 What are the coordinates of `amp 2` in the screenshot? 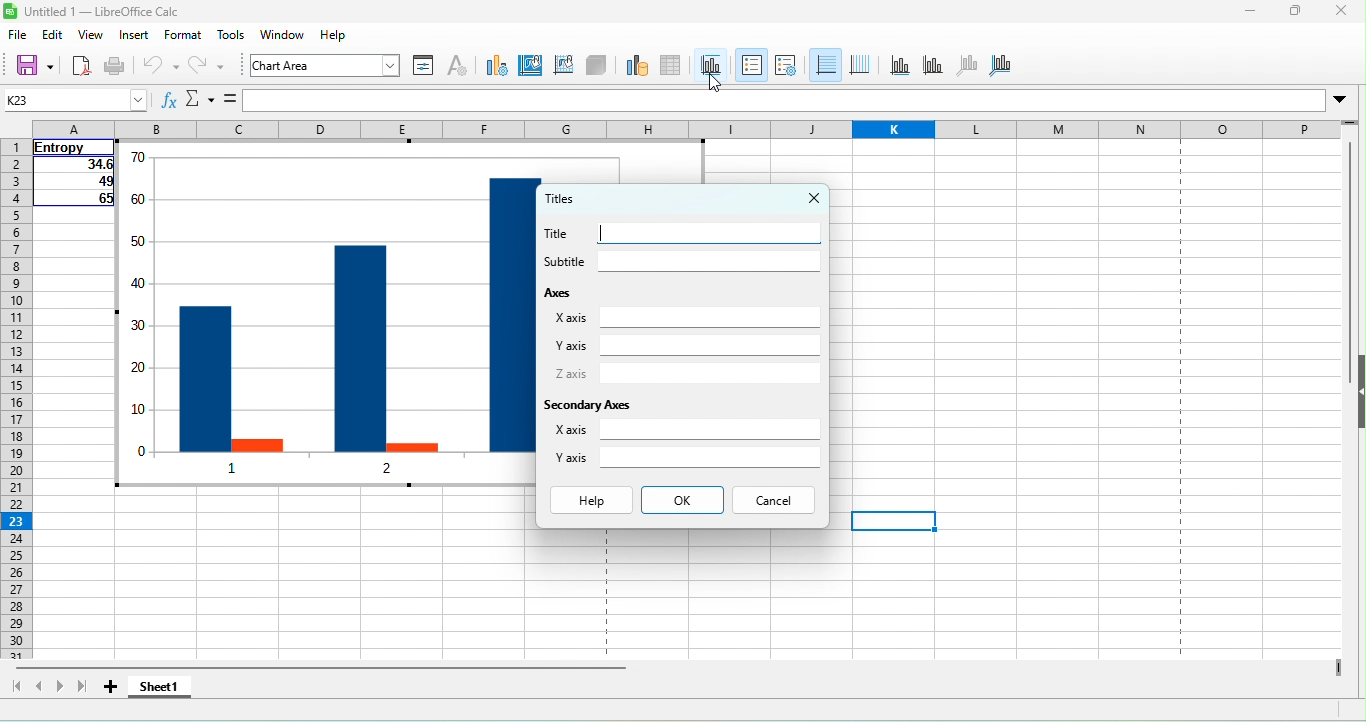 It's located at (411, 443).